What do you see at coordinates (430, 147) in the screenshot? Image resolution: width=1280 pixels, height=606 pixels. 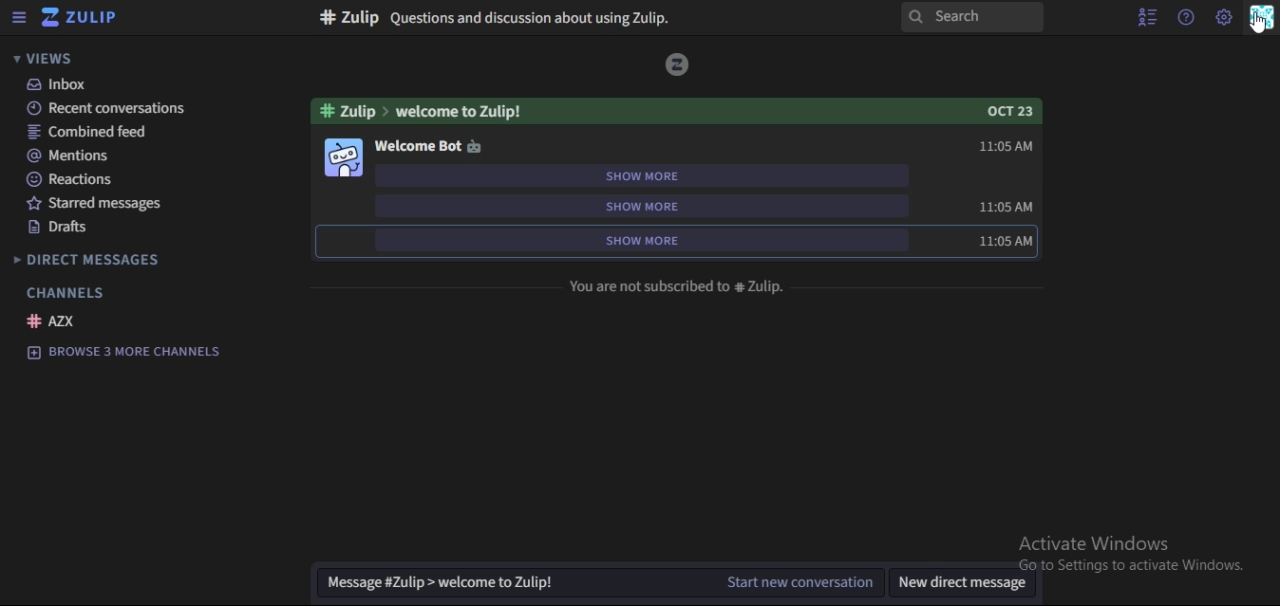 I see `welcome bot` at bounding box center [430, 147].